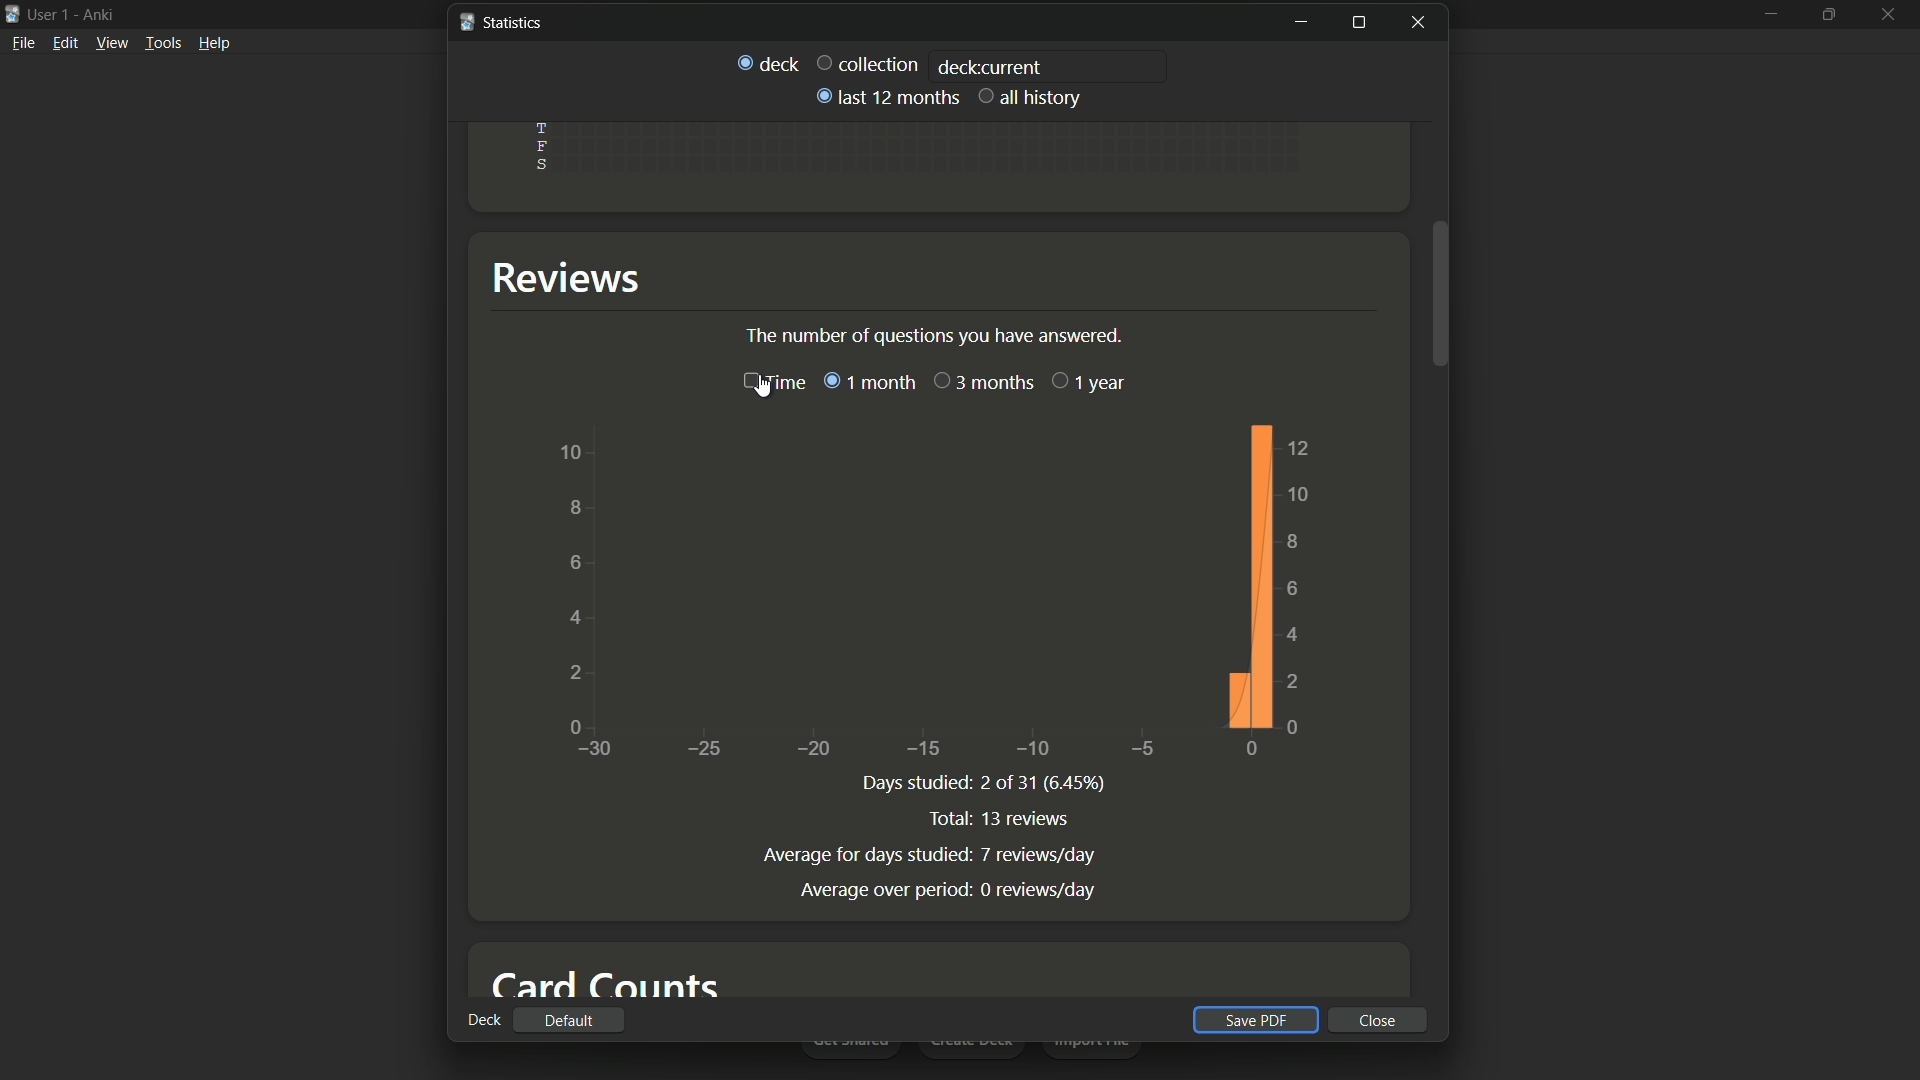  I want to click on close window, so click(1421, 22).